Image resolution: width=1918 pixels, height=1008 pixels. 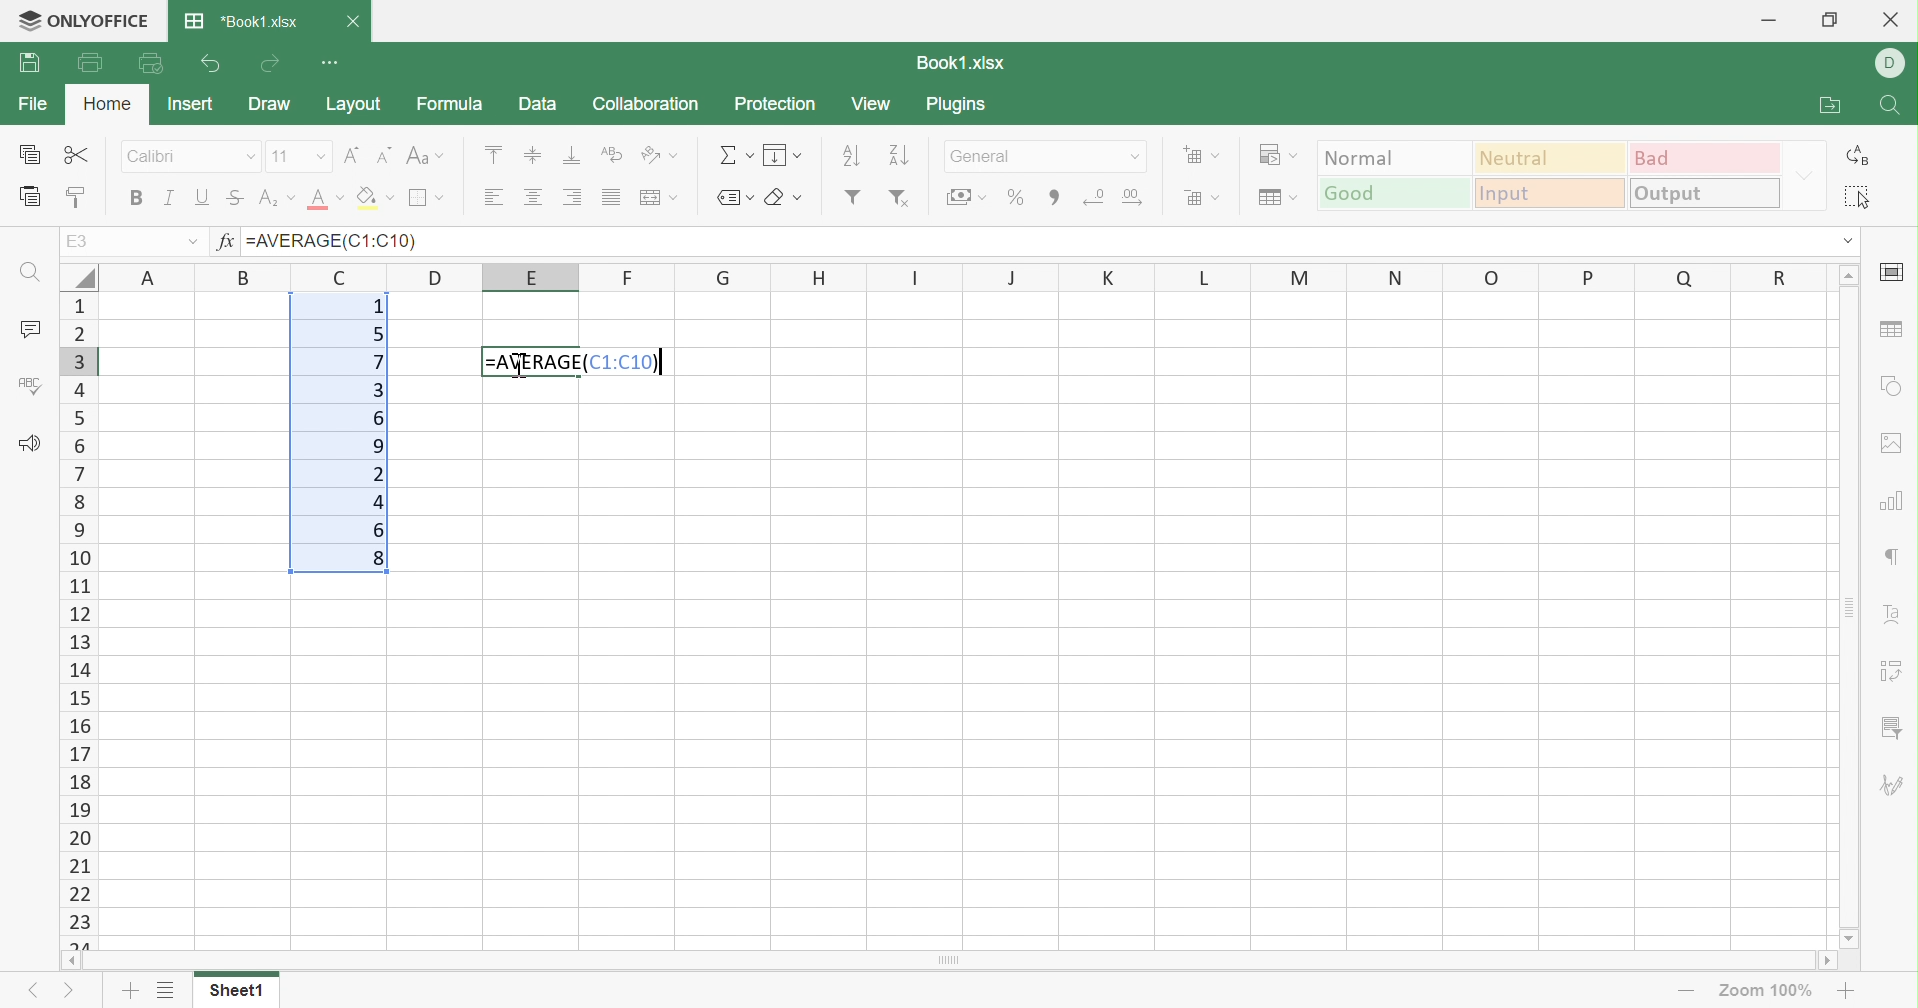 What do you see at coordinates (1849, 243) in the screenshot?
I see `Drop Down` at bounding box center [1849, 243].